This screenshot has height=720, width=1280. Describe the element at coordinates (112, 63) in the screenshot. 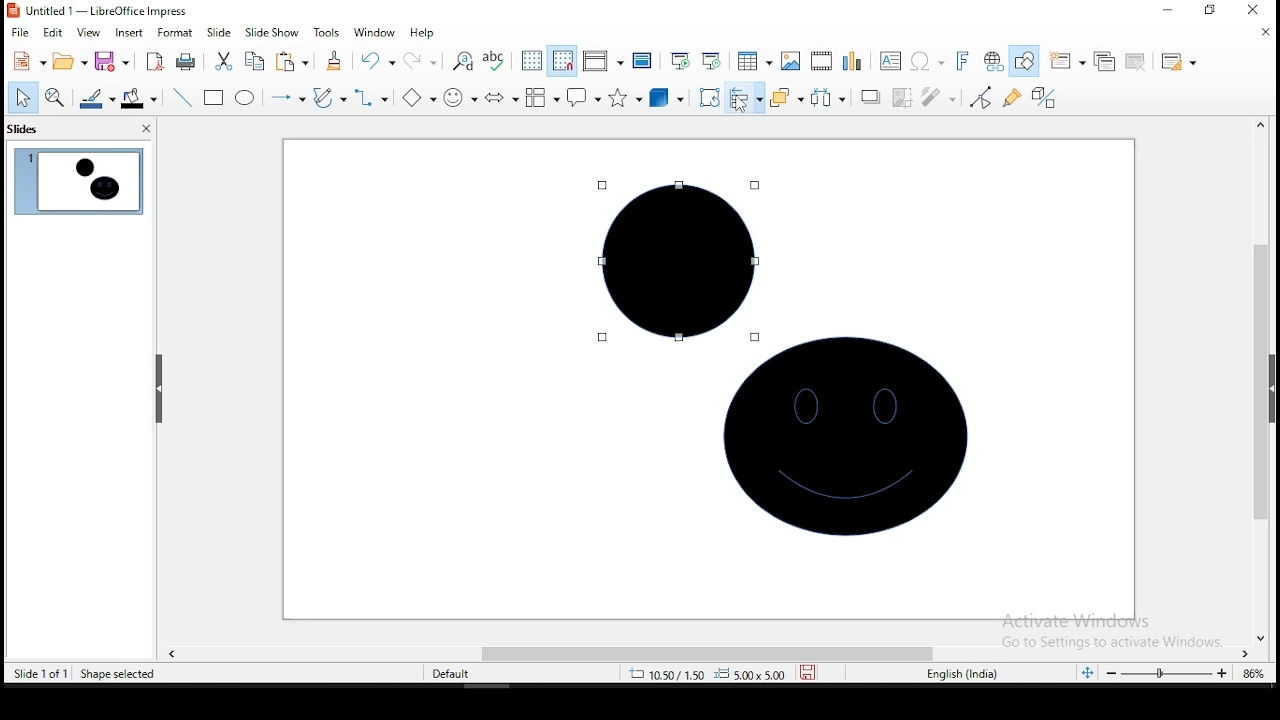

I see `save` at that location.